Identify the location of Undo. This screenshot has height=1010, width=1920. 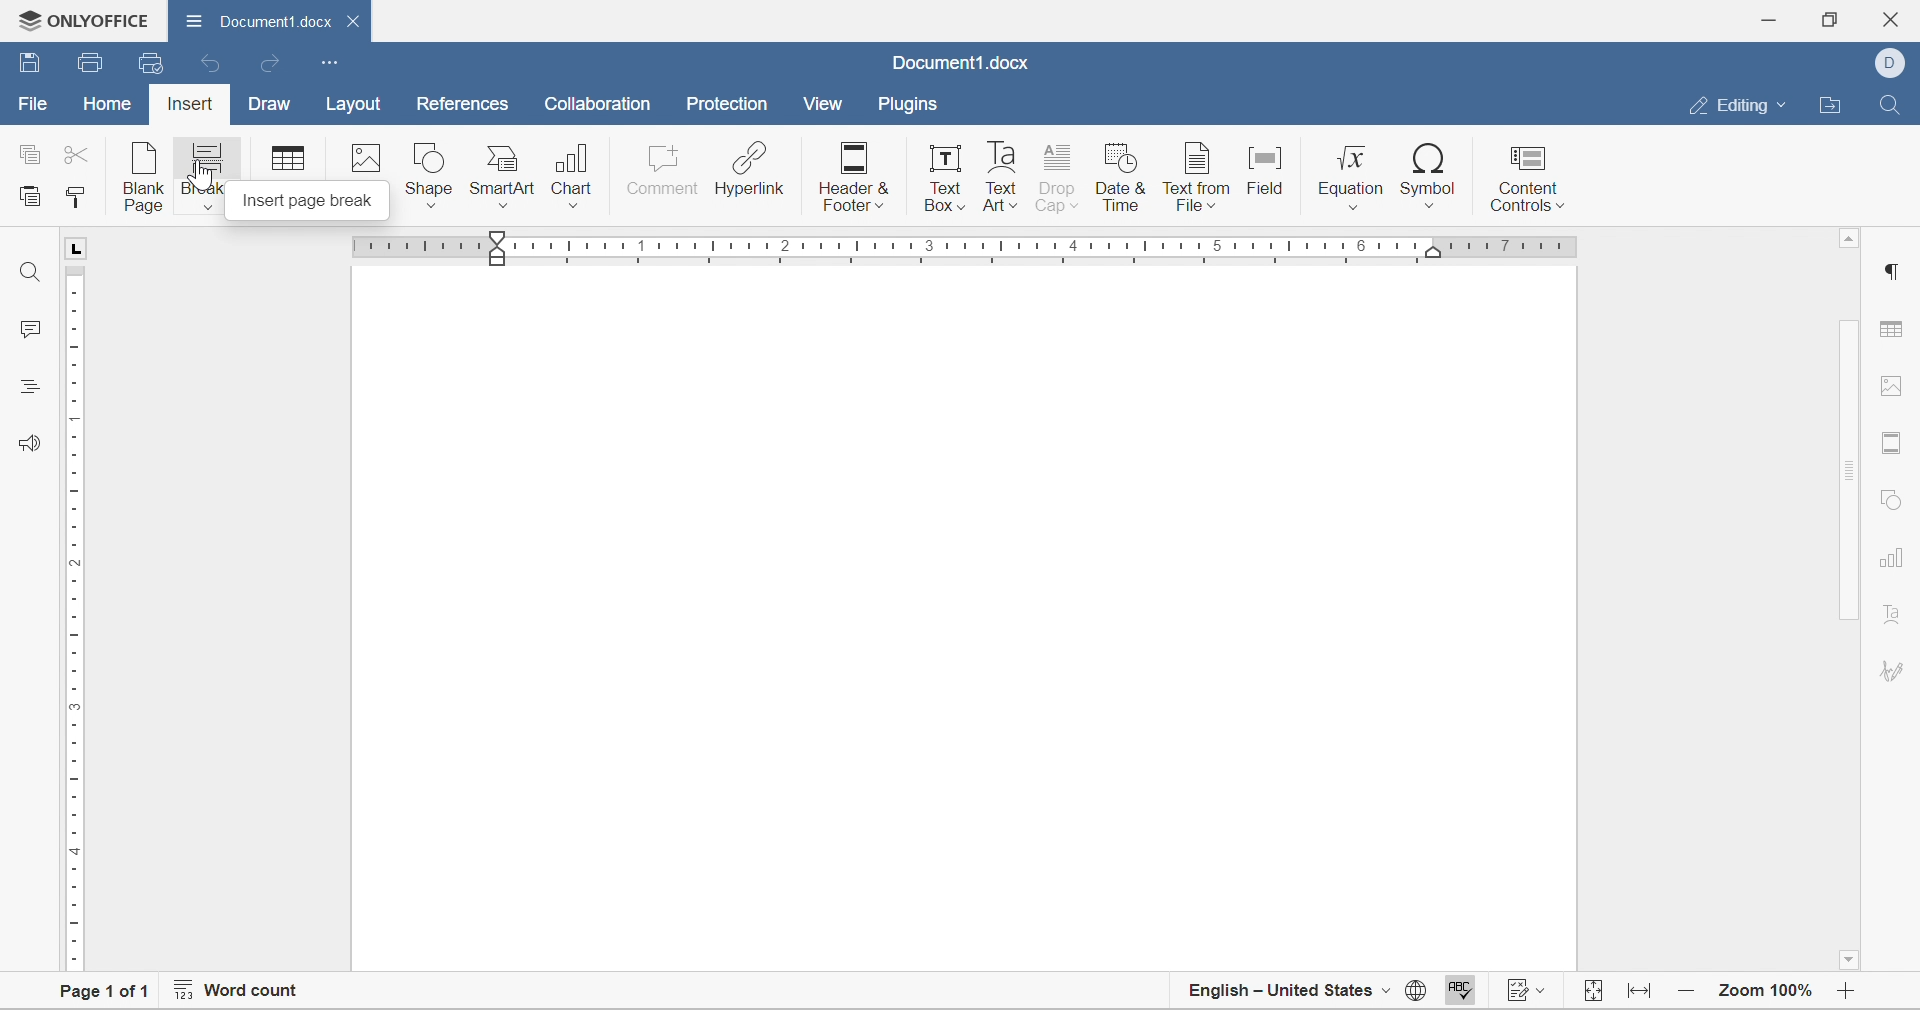
(213, 63).